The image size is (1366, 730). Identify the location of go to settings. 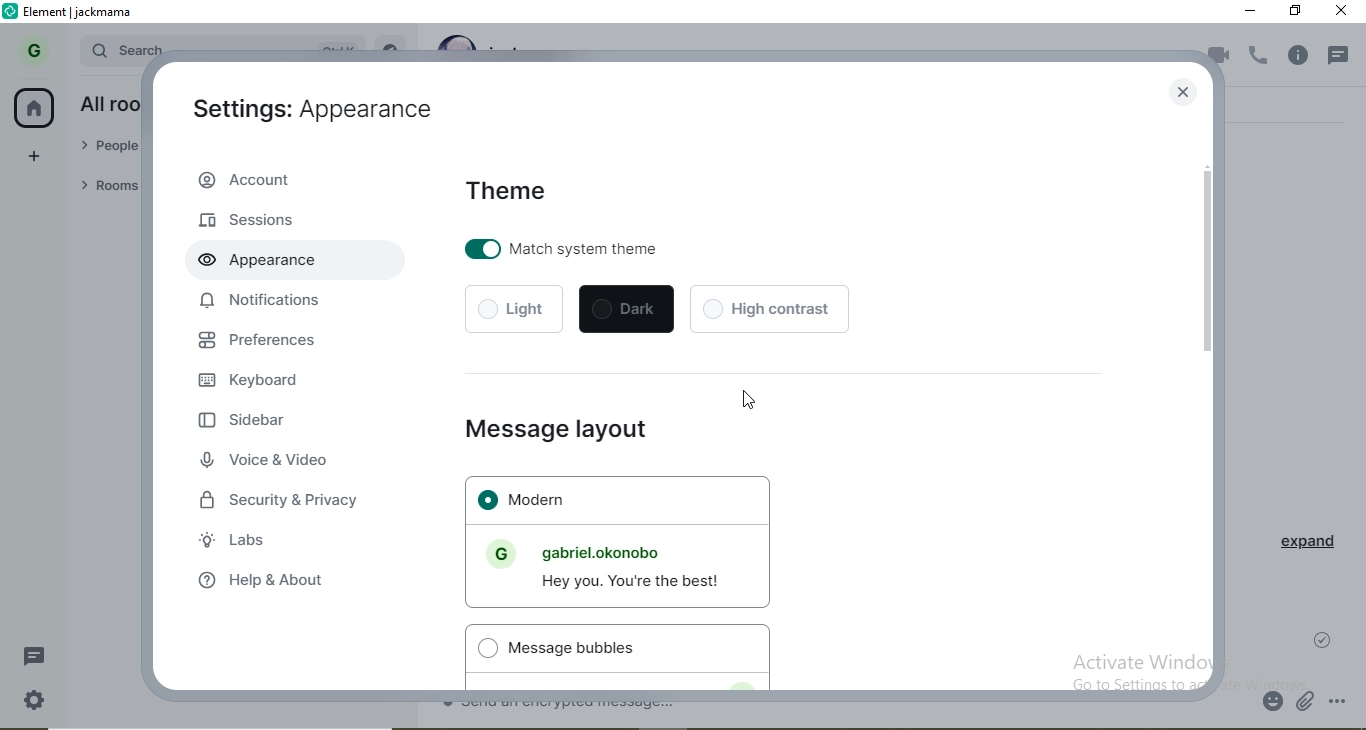
(1124, 684).